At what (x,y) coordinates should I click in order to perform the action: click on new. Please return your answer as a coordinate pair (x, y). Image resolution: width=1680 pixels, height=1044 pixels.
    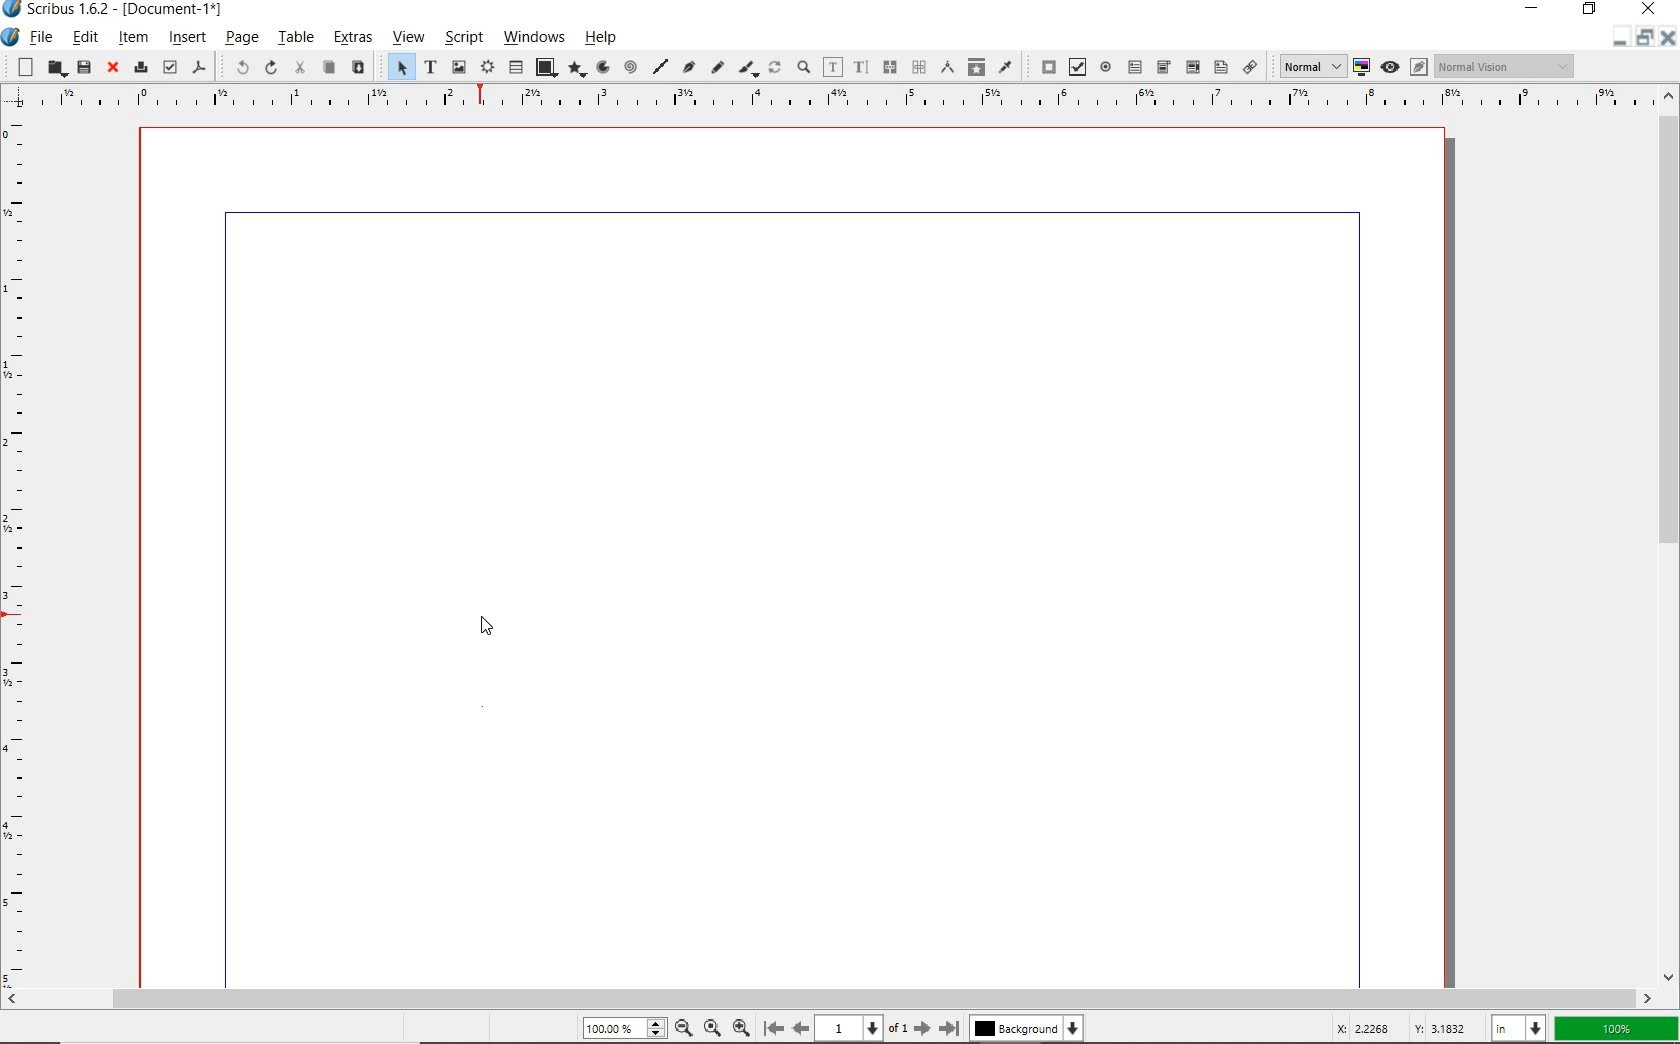
    Looking at the image, I should click on (21, 66).